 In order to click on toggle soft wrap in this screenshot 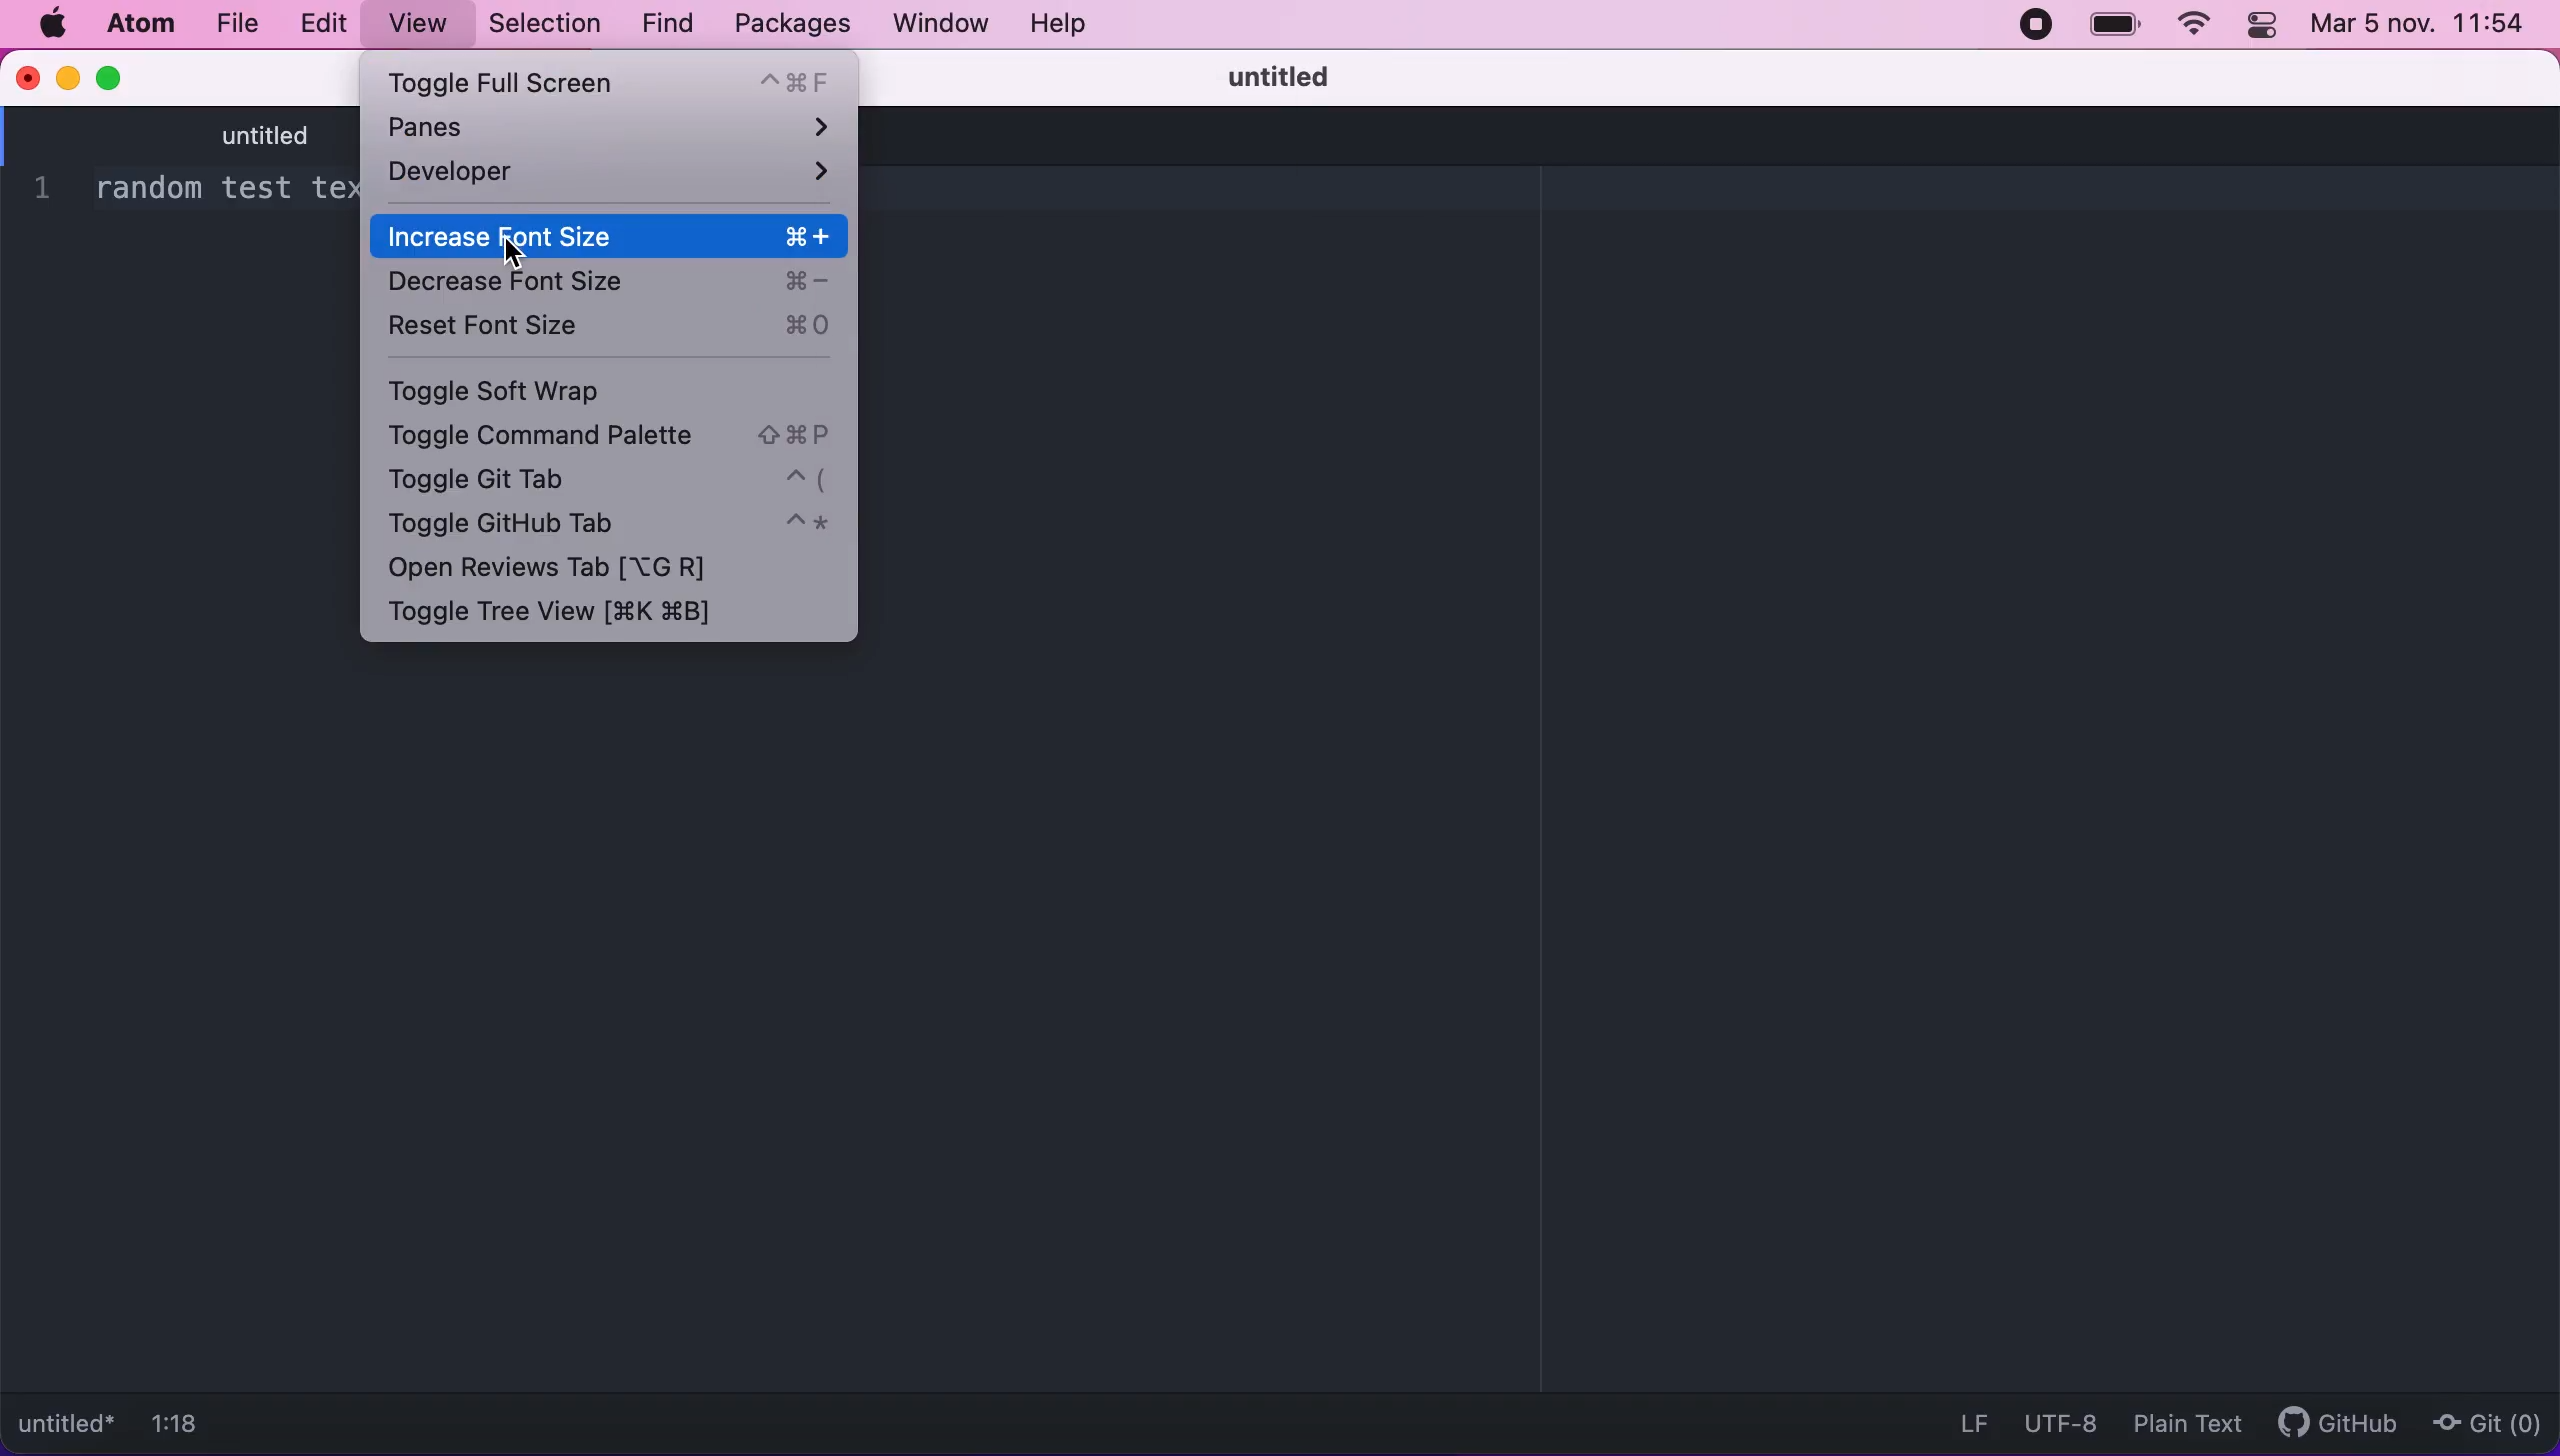, I will do `click(546, 390)`.